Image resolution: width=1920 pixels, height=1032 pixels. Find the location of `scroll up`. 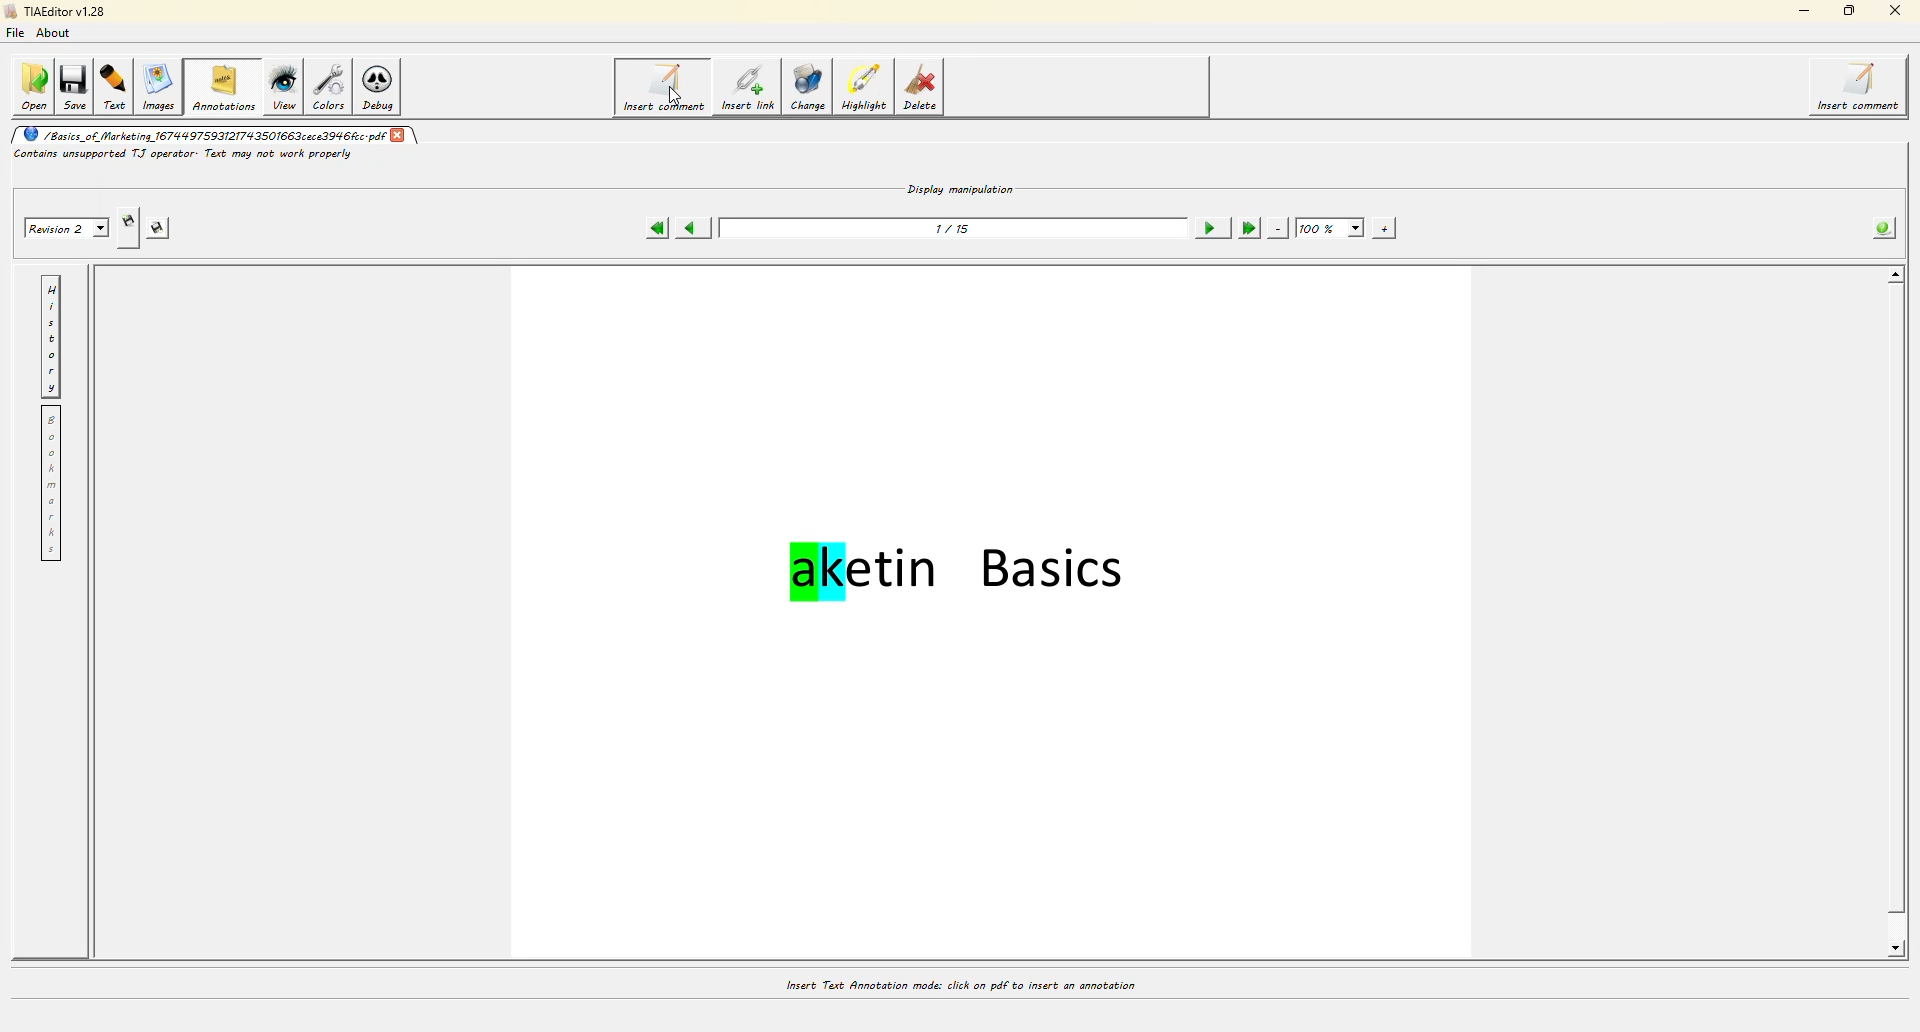

scroll up is located at coordinates (1892, 276).